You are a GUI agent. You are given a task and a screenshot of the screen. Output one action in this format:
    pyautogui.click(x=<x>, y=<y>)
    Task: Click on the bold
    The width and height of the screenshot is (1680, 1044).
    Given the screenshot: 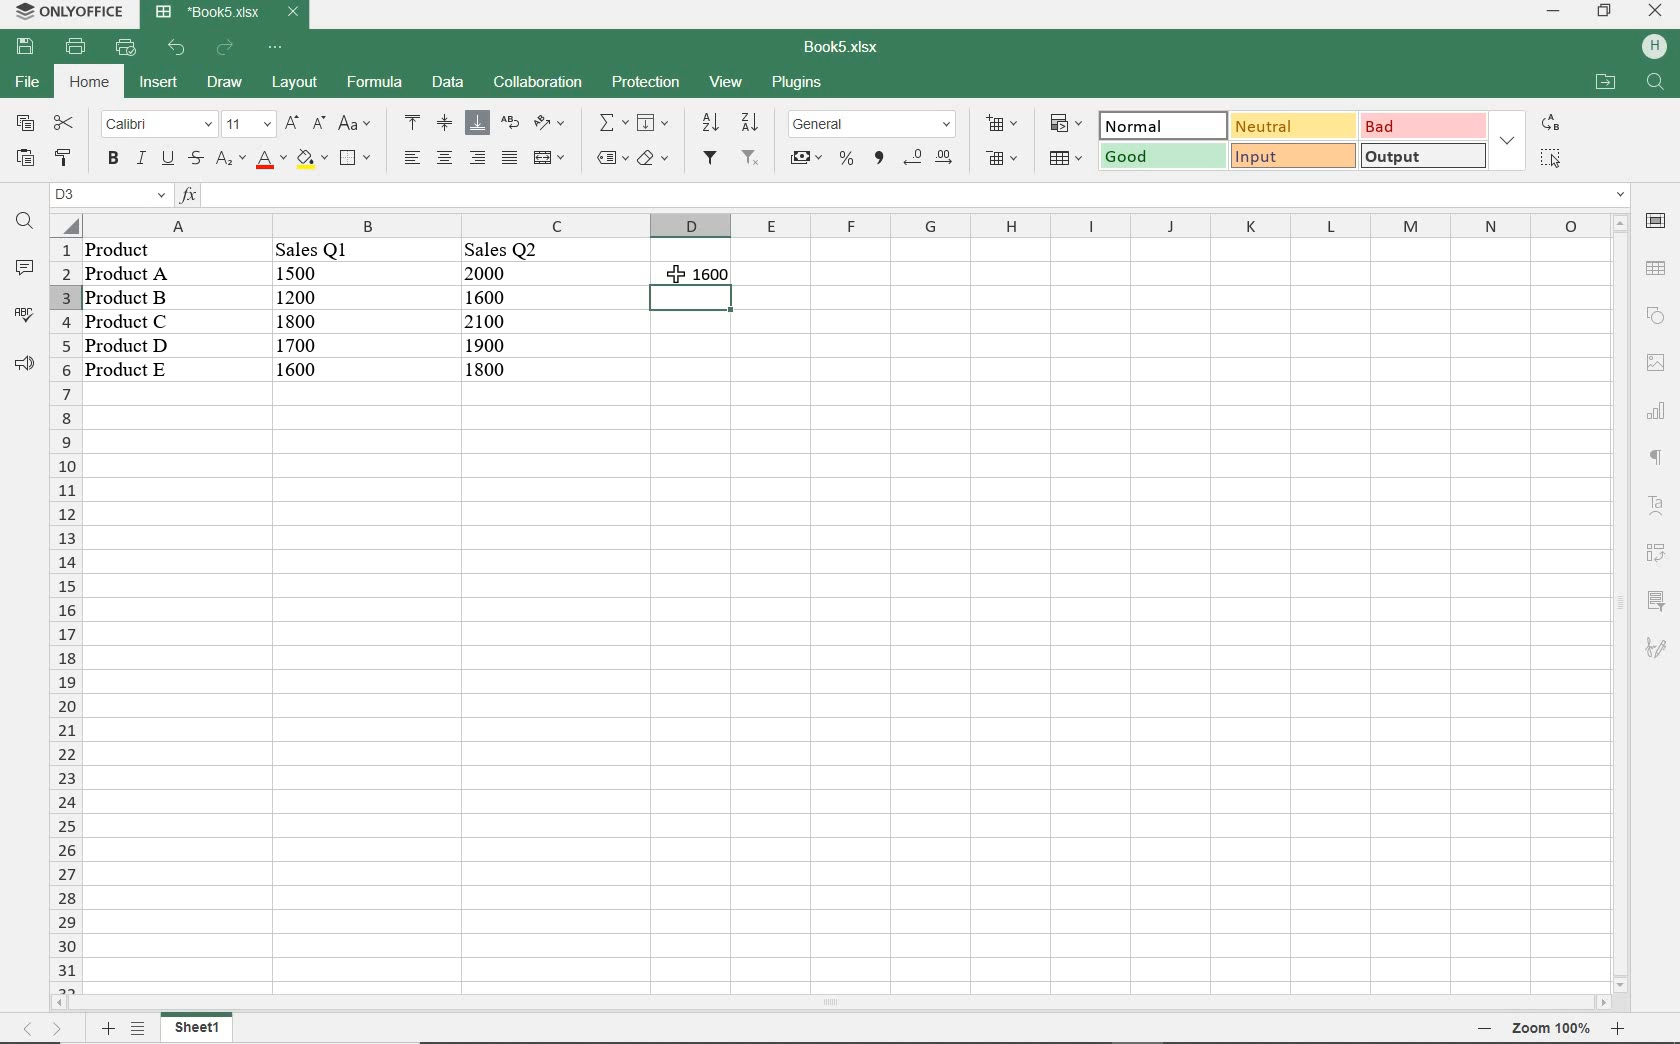 What is the action you would take?
    pyautogui.click(x=112, y=160)
    